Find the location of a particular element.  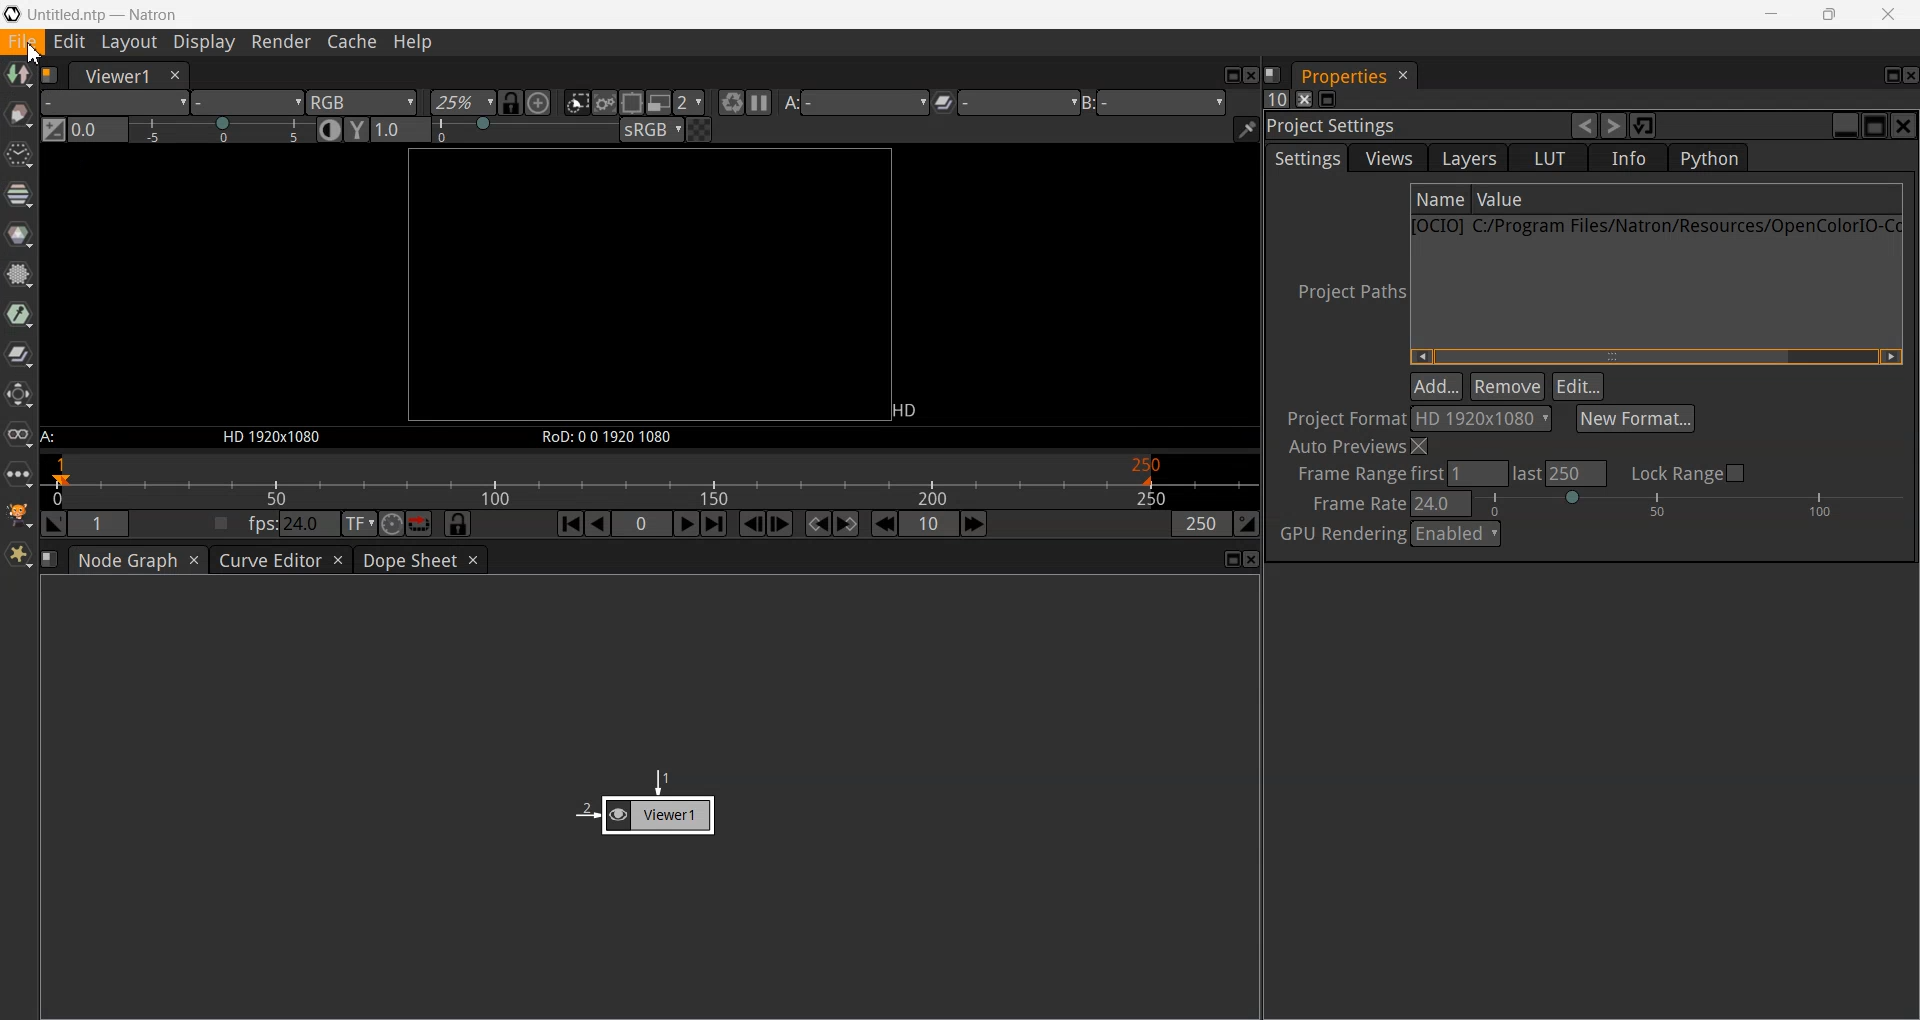

Close node graph is located at coordinates (195, 560).